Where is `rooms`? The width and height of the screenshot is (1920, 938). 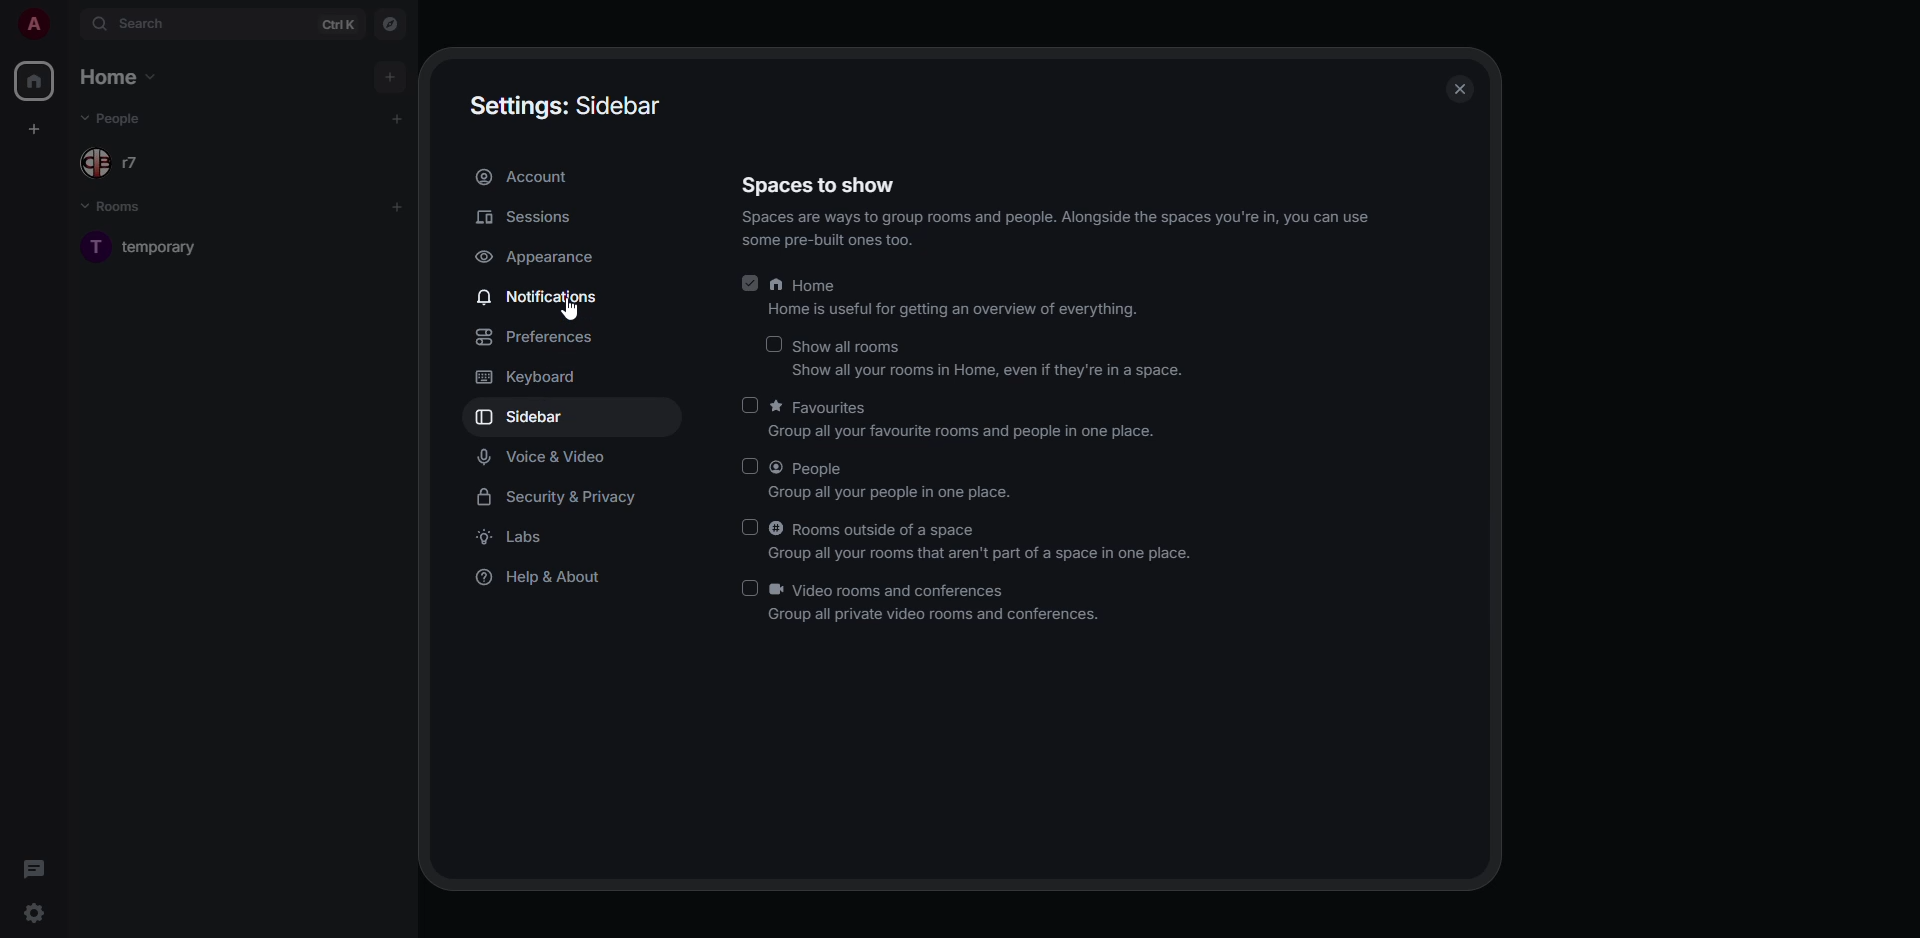 rooms is located at coordinates (124, 208).